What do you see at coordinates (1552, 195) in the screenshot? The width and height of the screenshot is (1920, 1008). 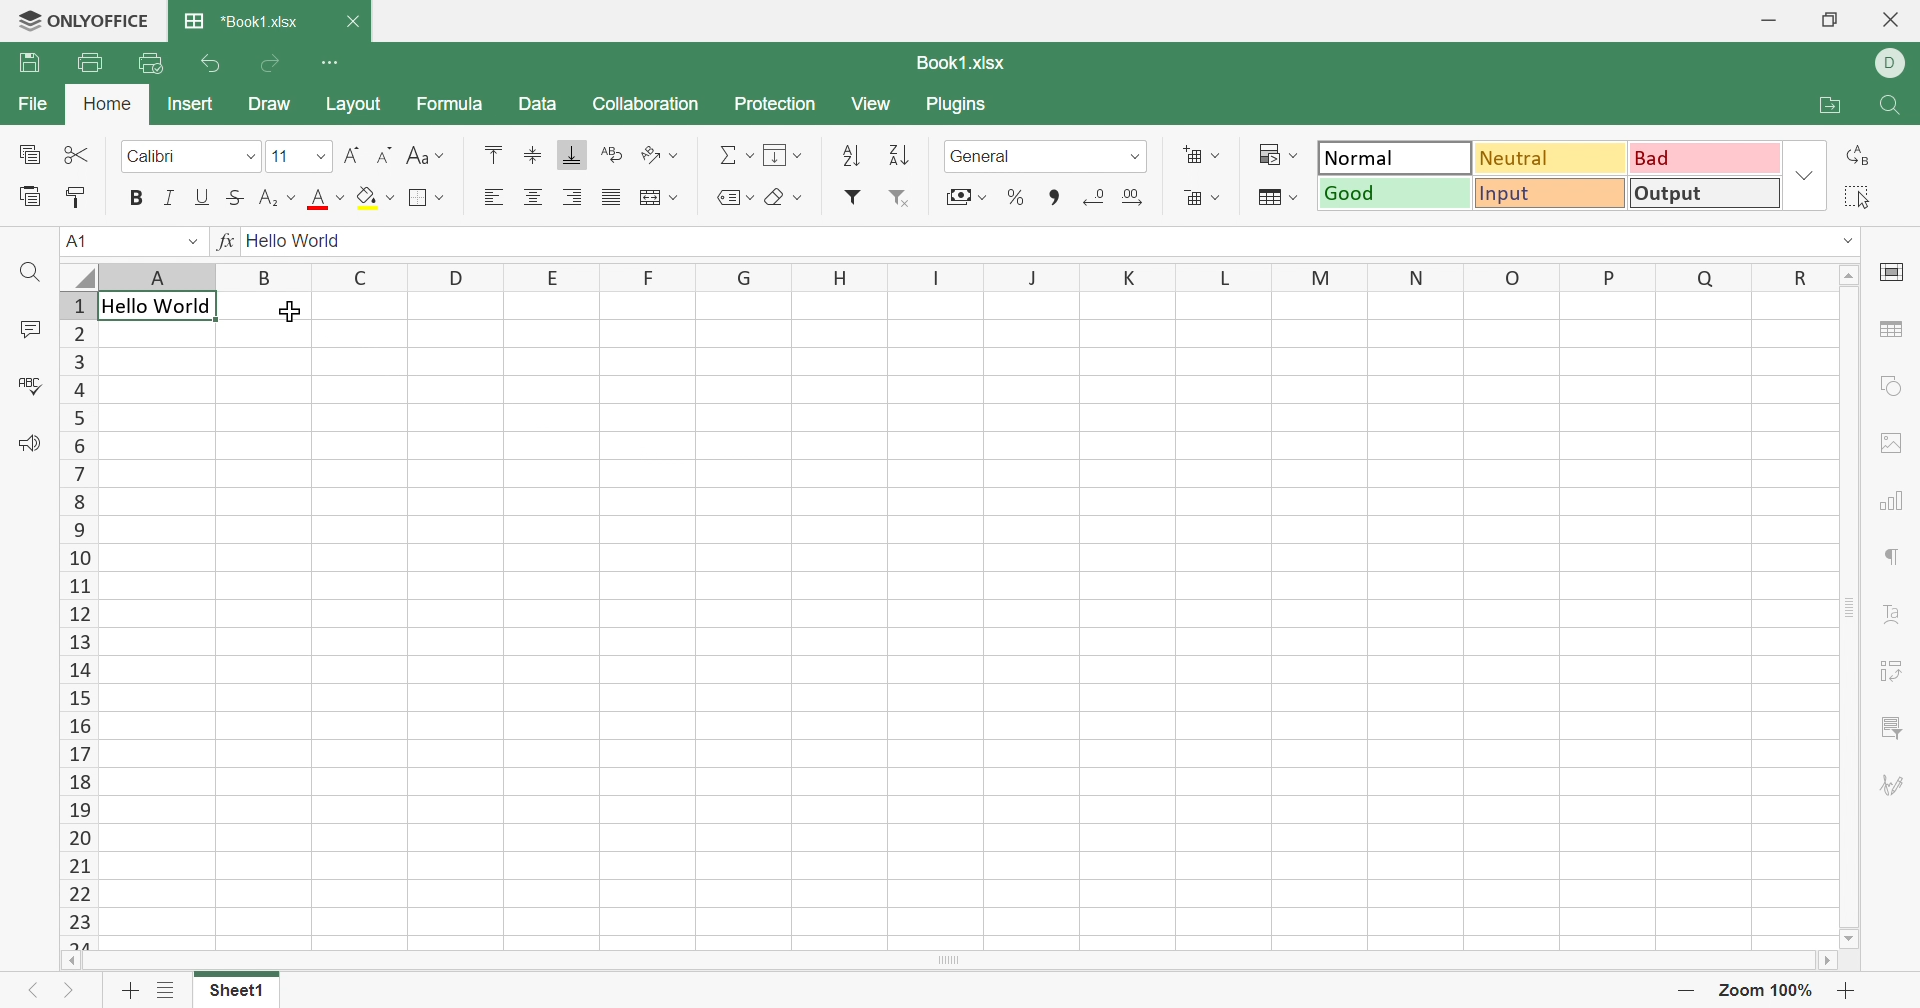 I see `Input` at bounding box center [1552, 195].